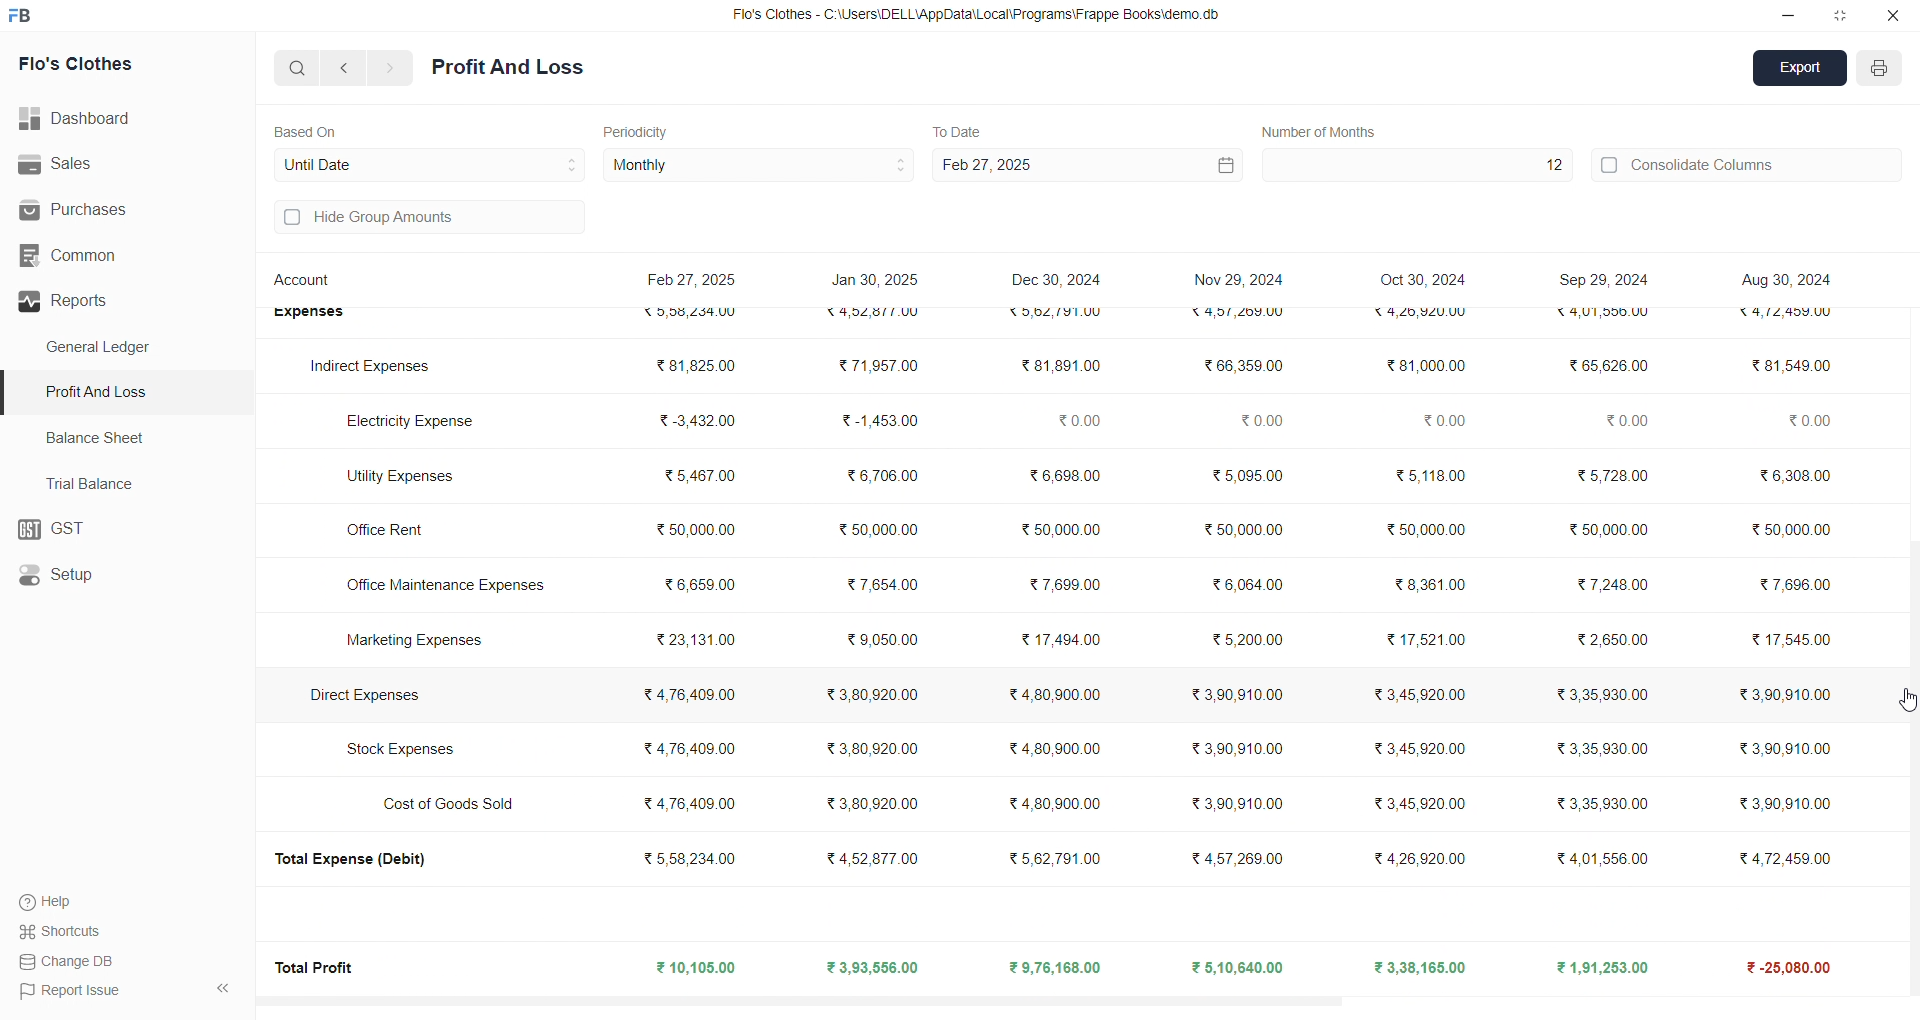 The image size is (1920, 1020). I want to click on ₹ 81,825.00, so click(691, 365).